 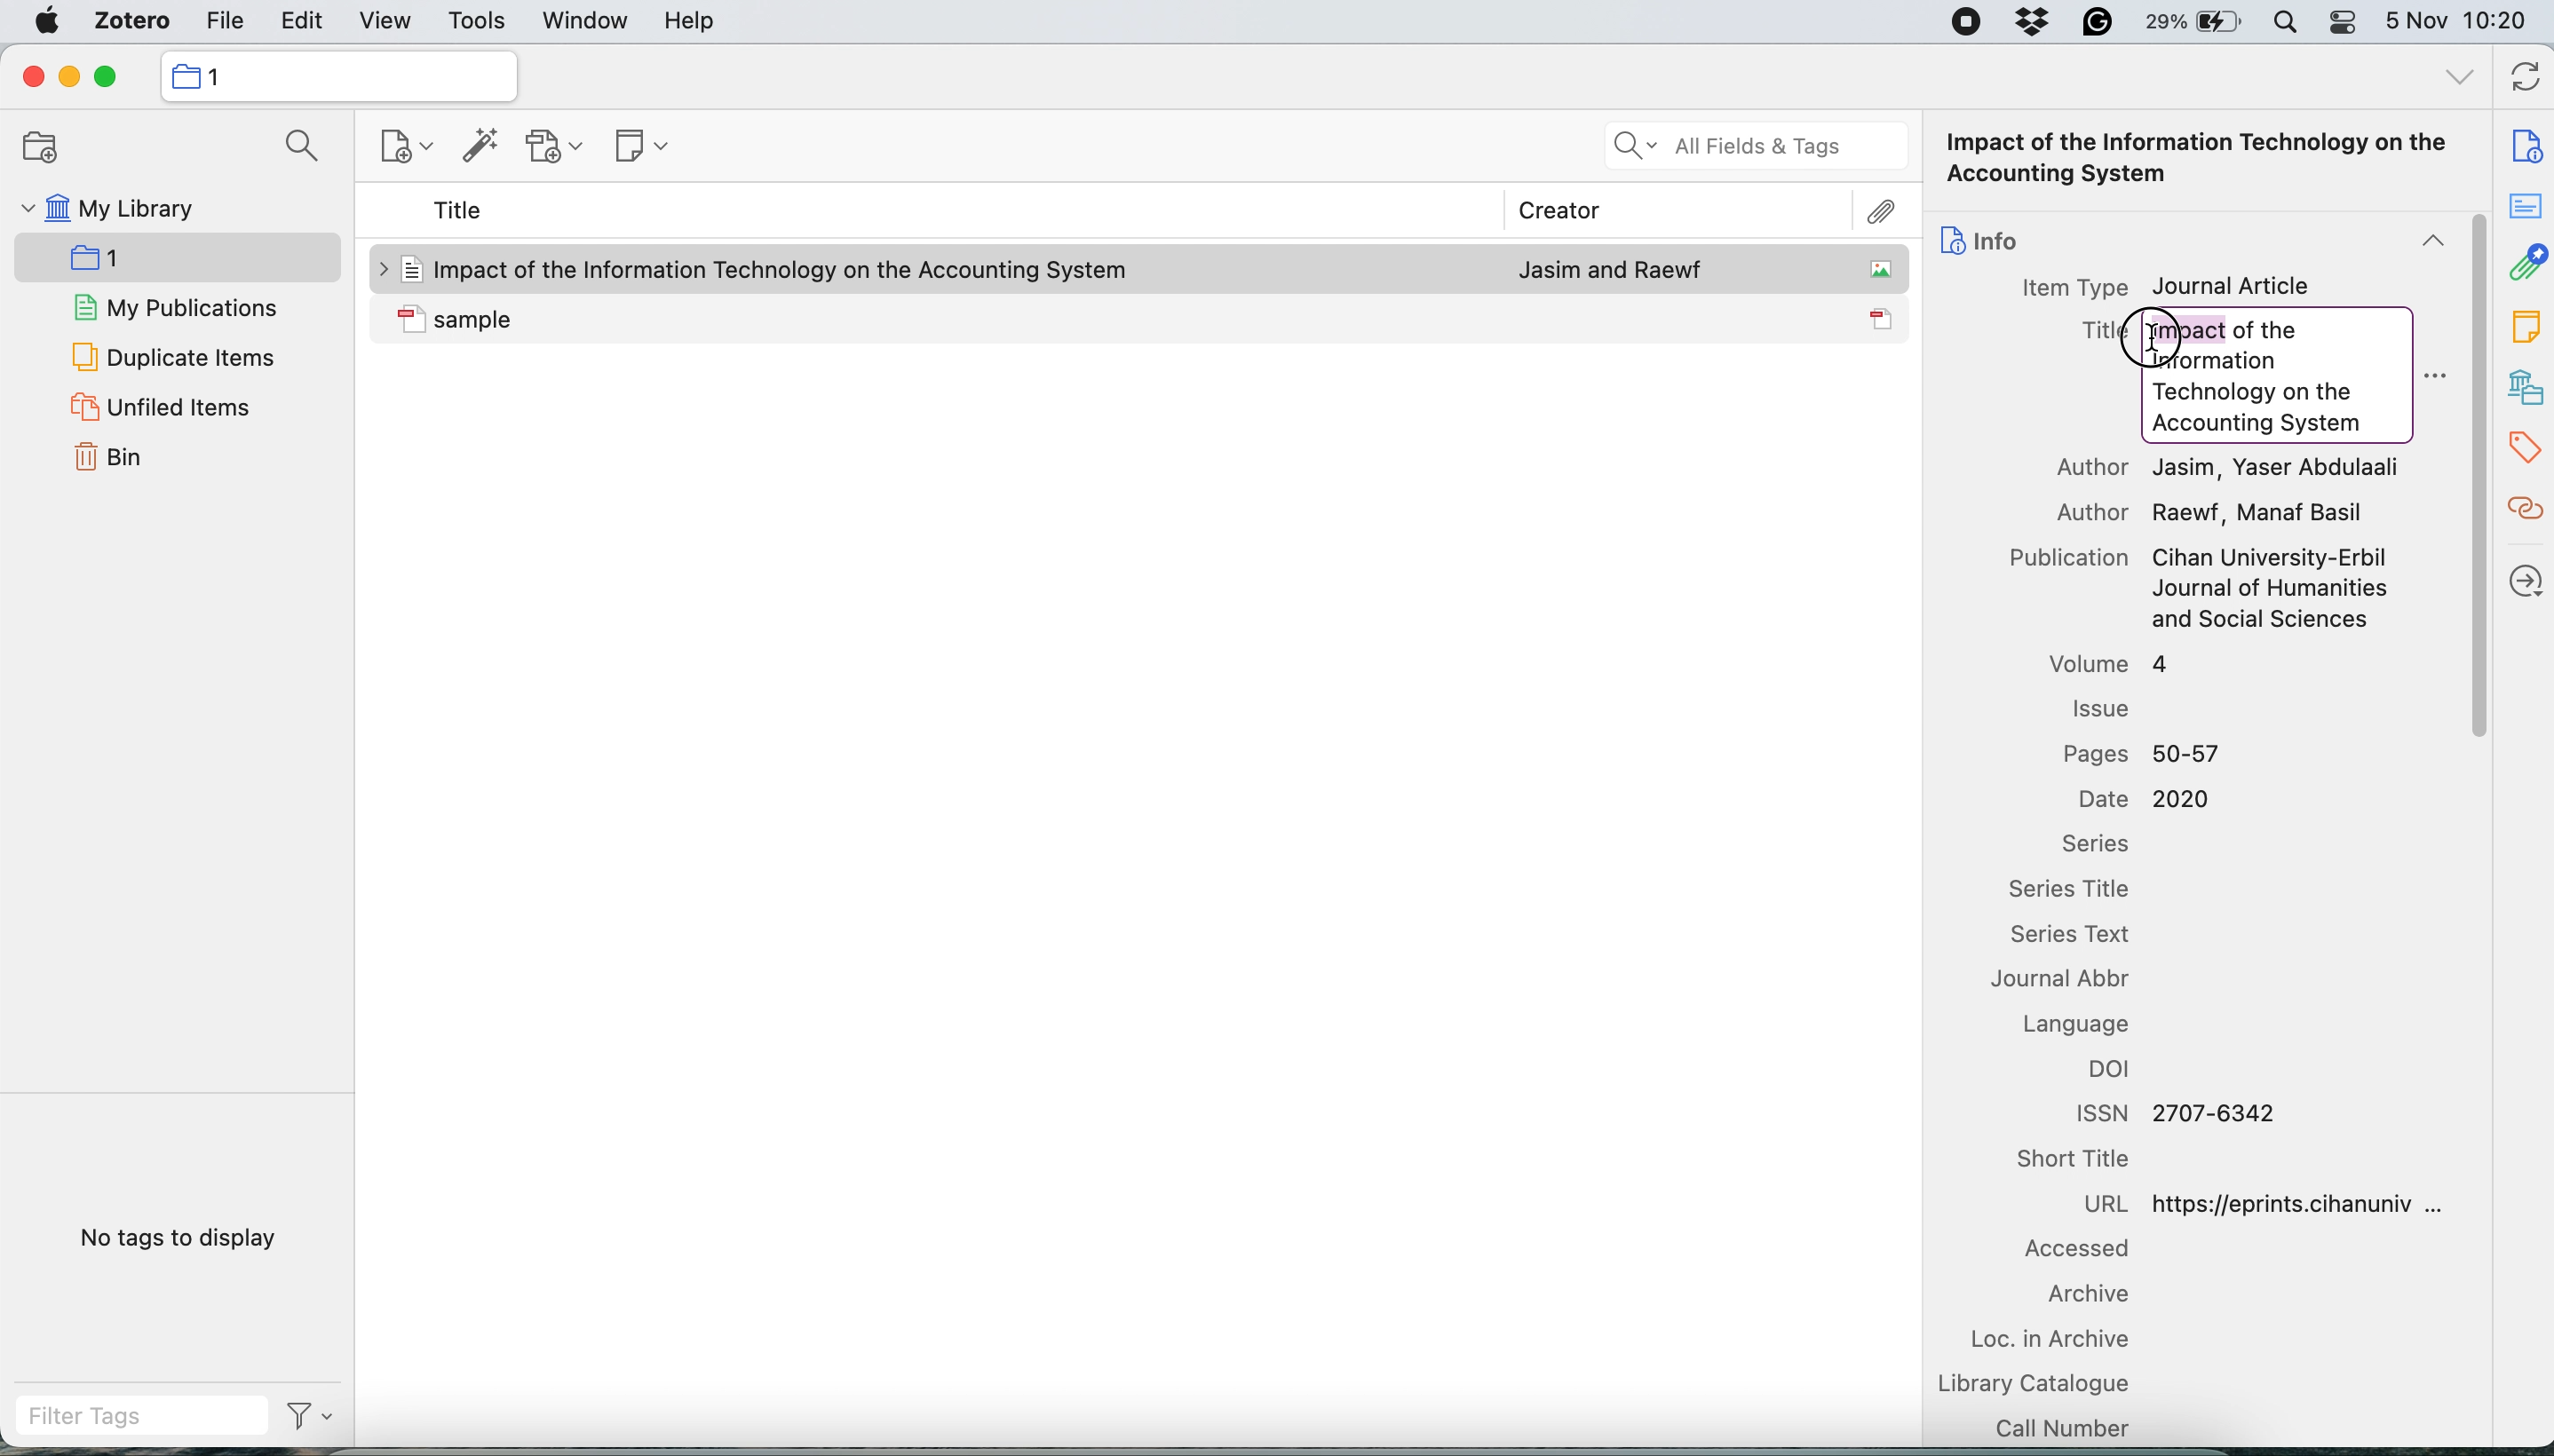 What do you see at coordinates (2068, 1427) in the screenshot?
I see `call number` at bounding box center [2068, 1427].